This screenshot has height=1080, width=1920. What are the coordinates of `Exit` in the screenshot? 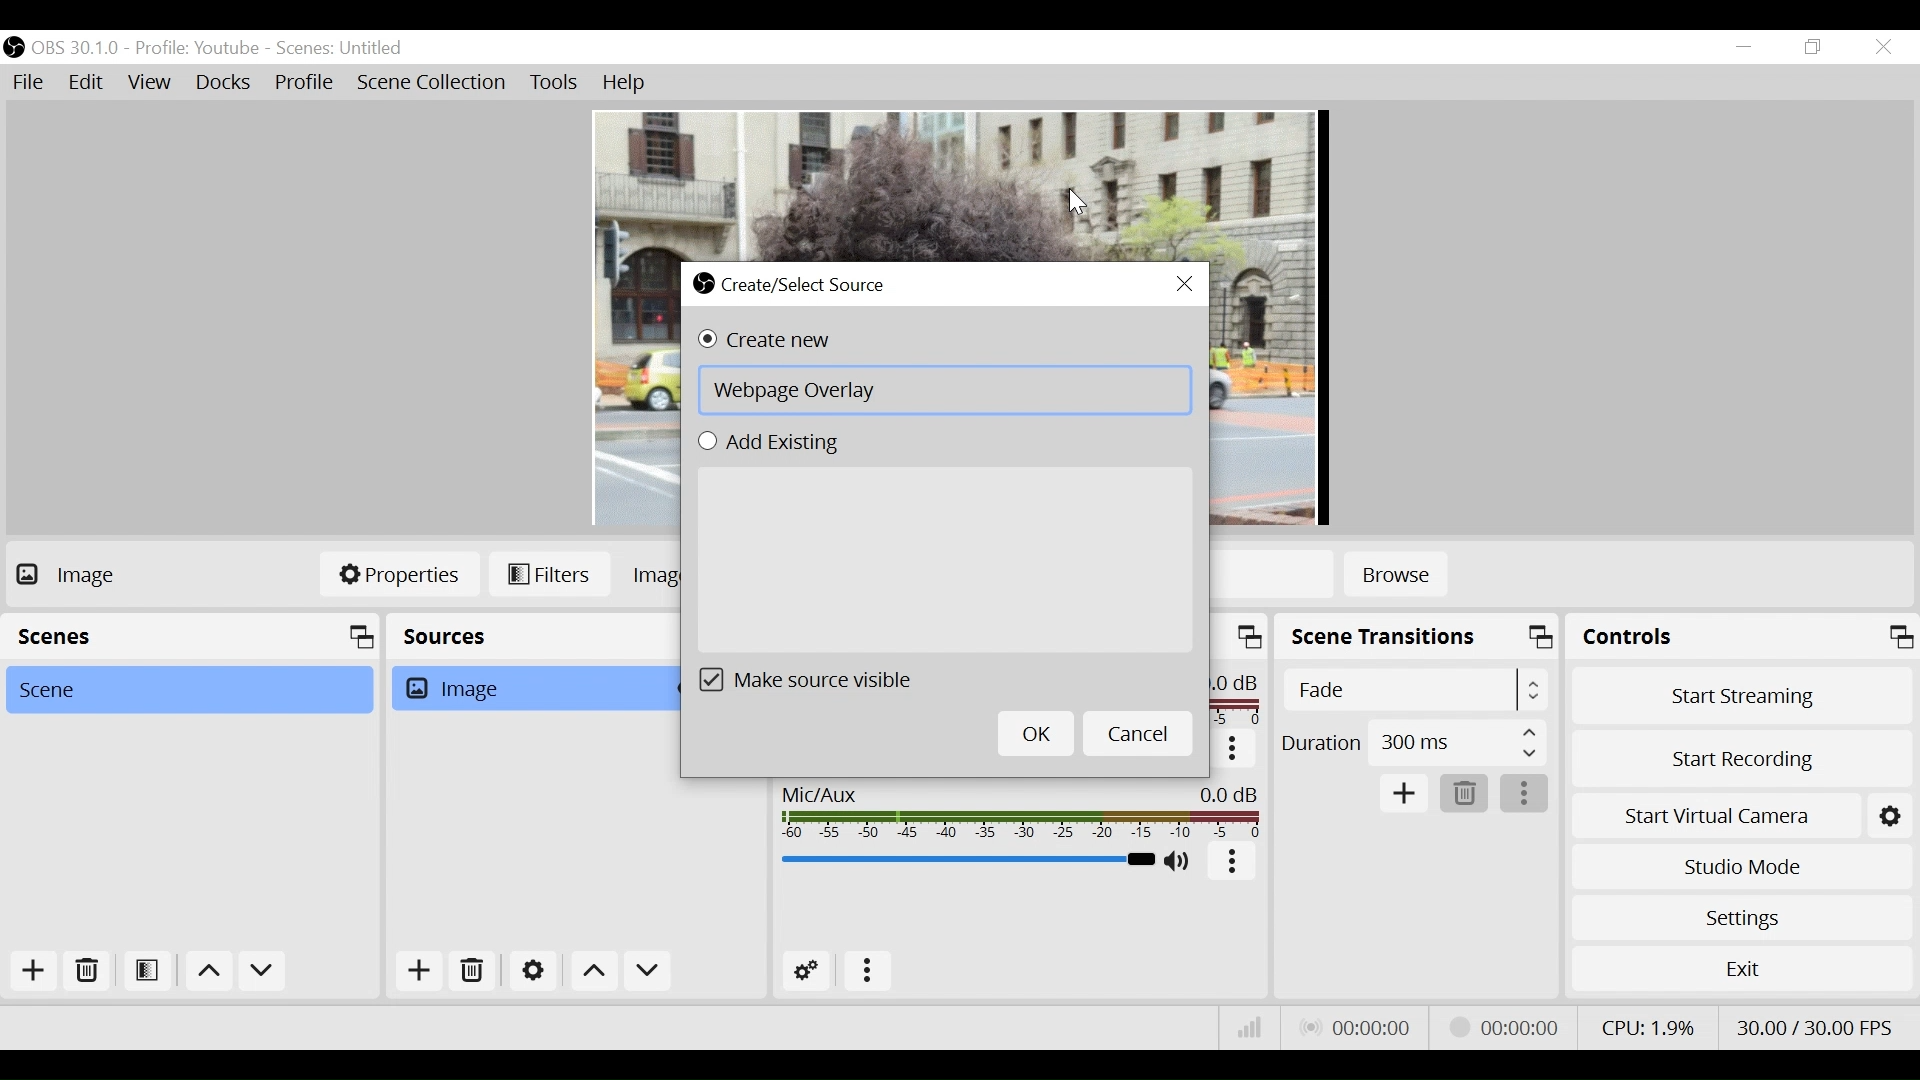 It's located at (1741, 967).